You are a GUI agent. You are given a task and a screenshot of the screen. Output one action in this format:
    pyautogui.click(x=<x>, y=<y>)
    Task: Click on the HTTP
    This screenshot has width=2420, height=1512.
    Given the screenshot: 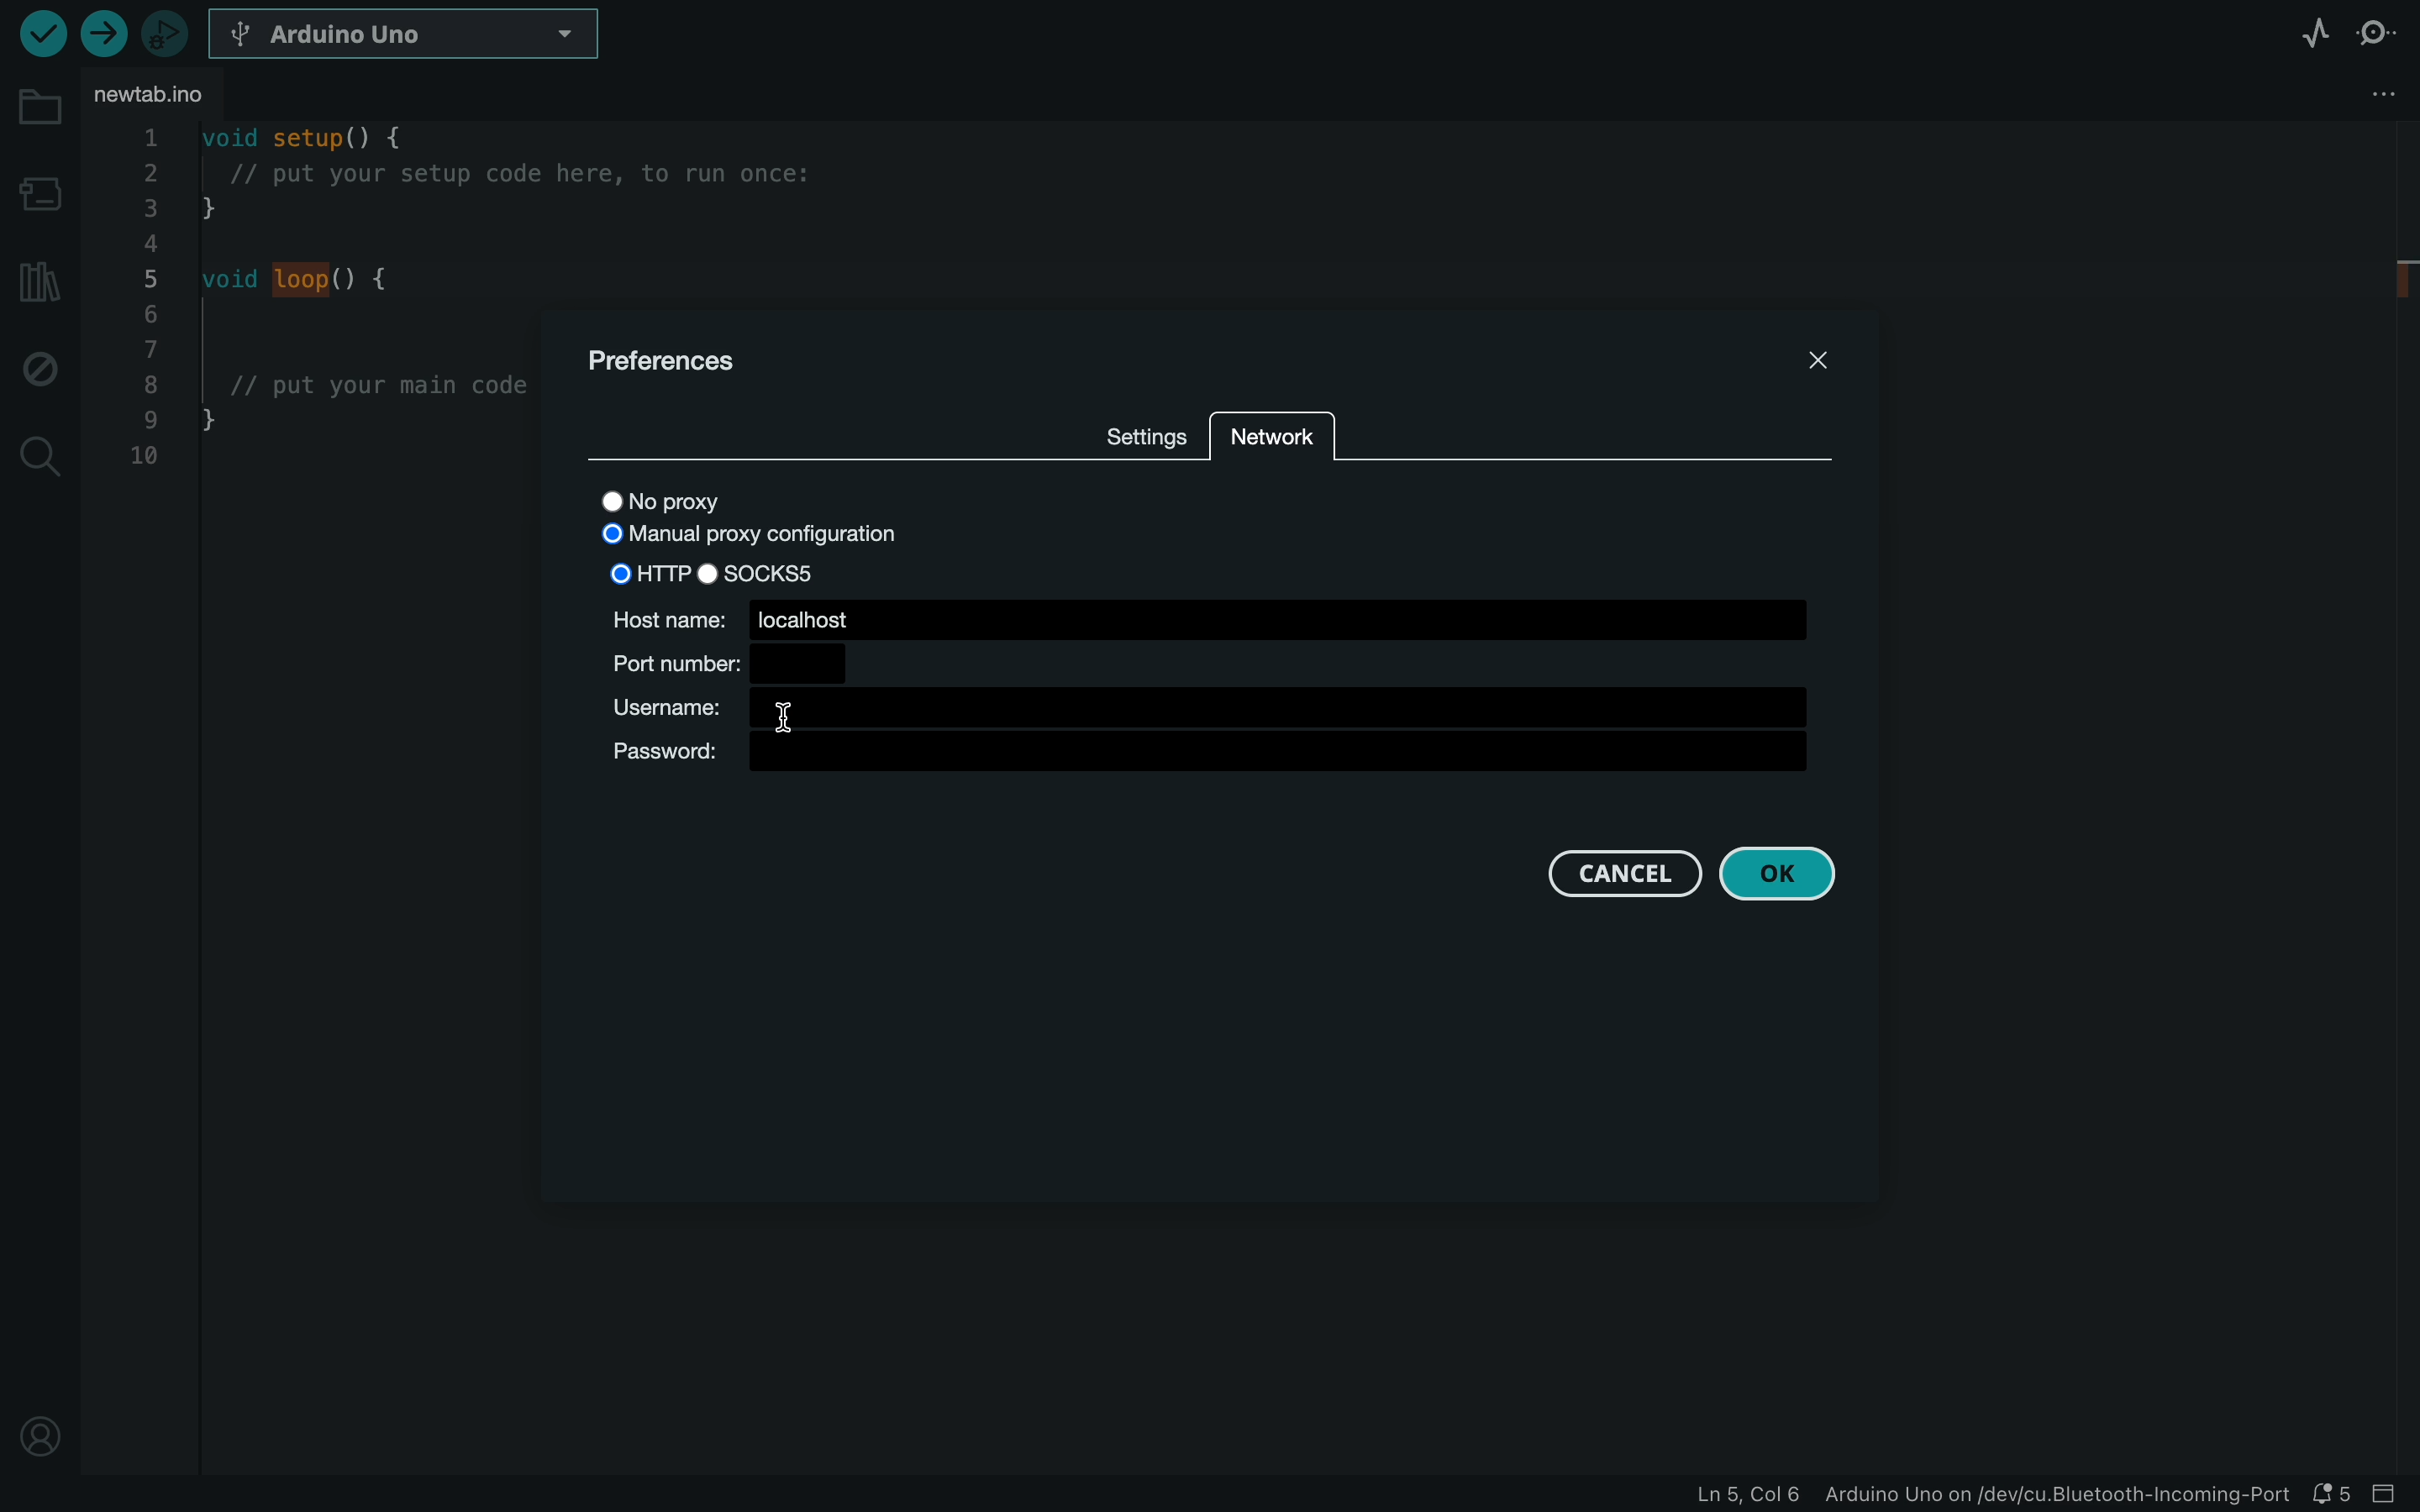 What is the action you would take?
    pyautogui.click(x=640, y=572)
    